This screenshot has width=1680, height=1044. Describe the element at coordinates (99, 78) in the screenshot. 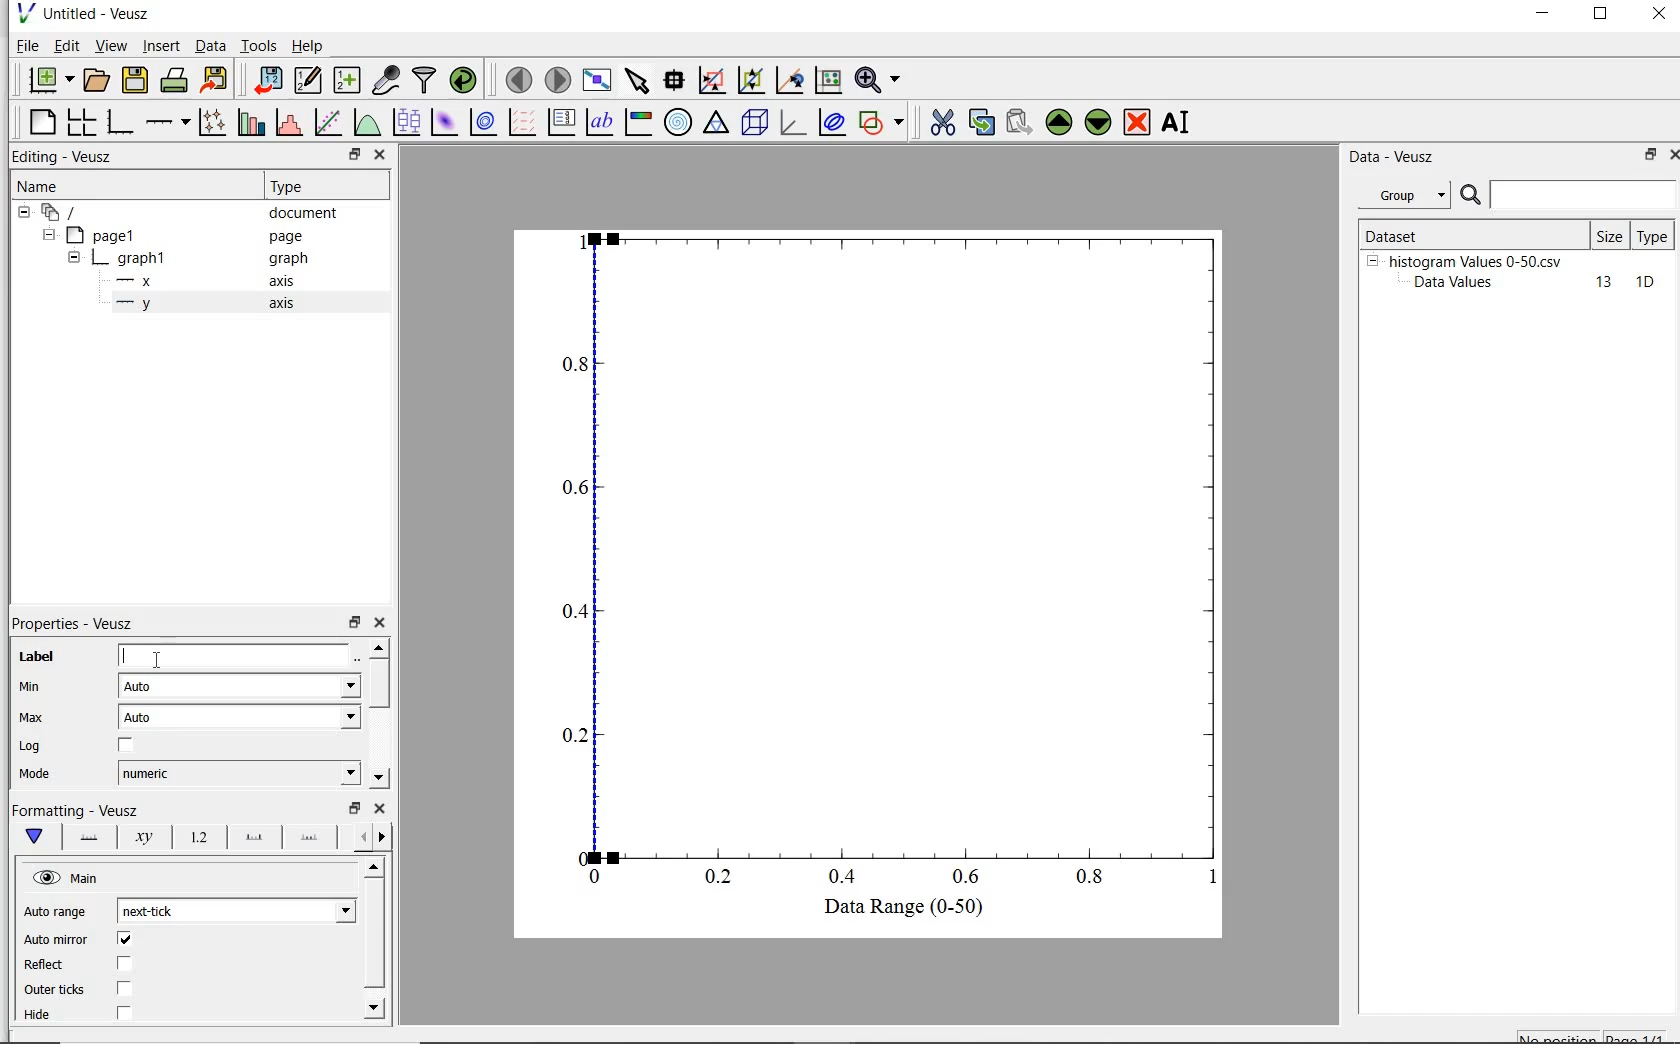

I see `open` at that location.